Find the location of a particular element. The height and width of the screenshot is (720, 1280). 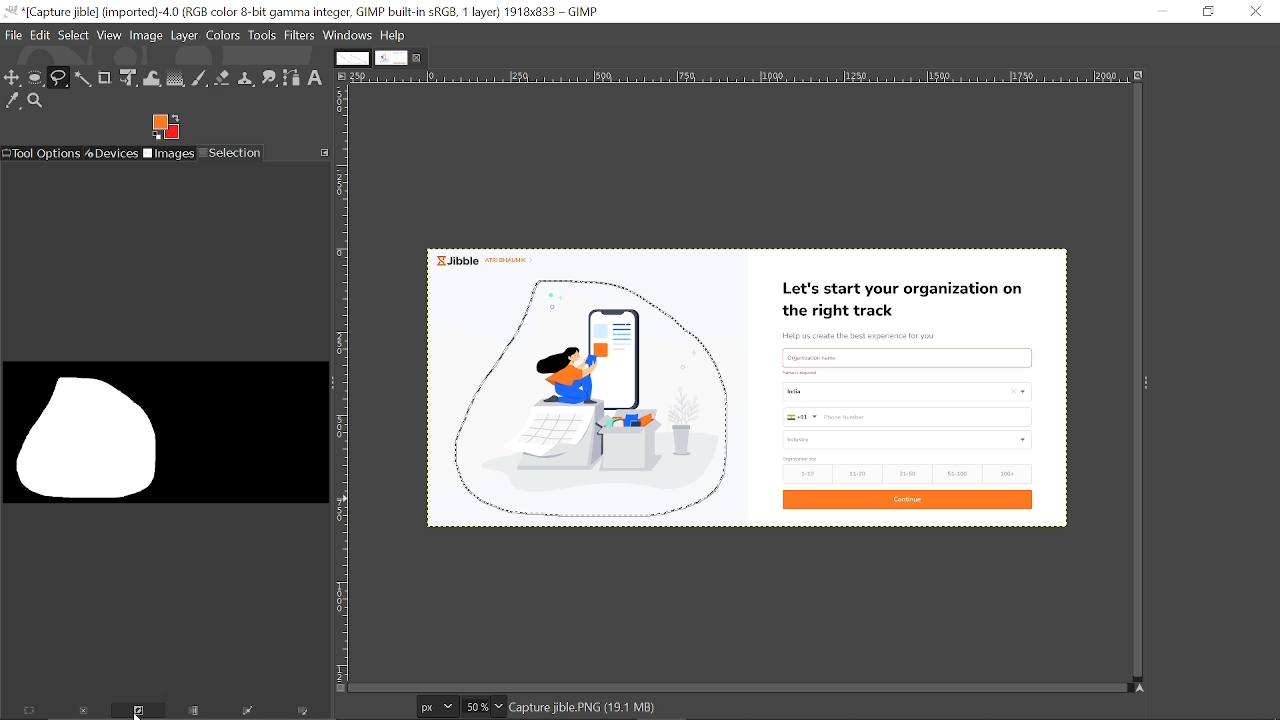

Image is located at coordinates (147, 34).